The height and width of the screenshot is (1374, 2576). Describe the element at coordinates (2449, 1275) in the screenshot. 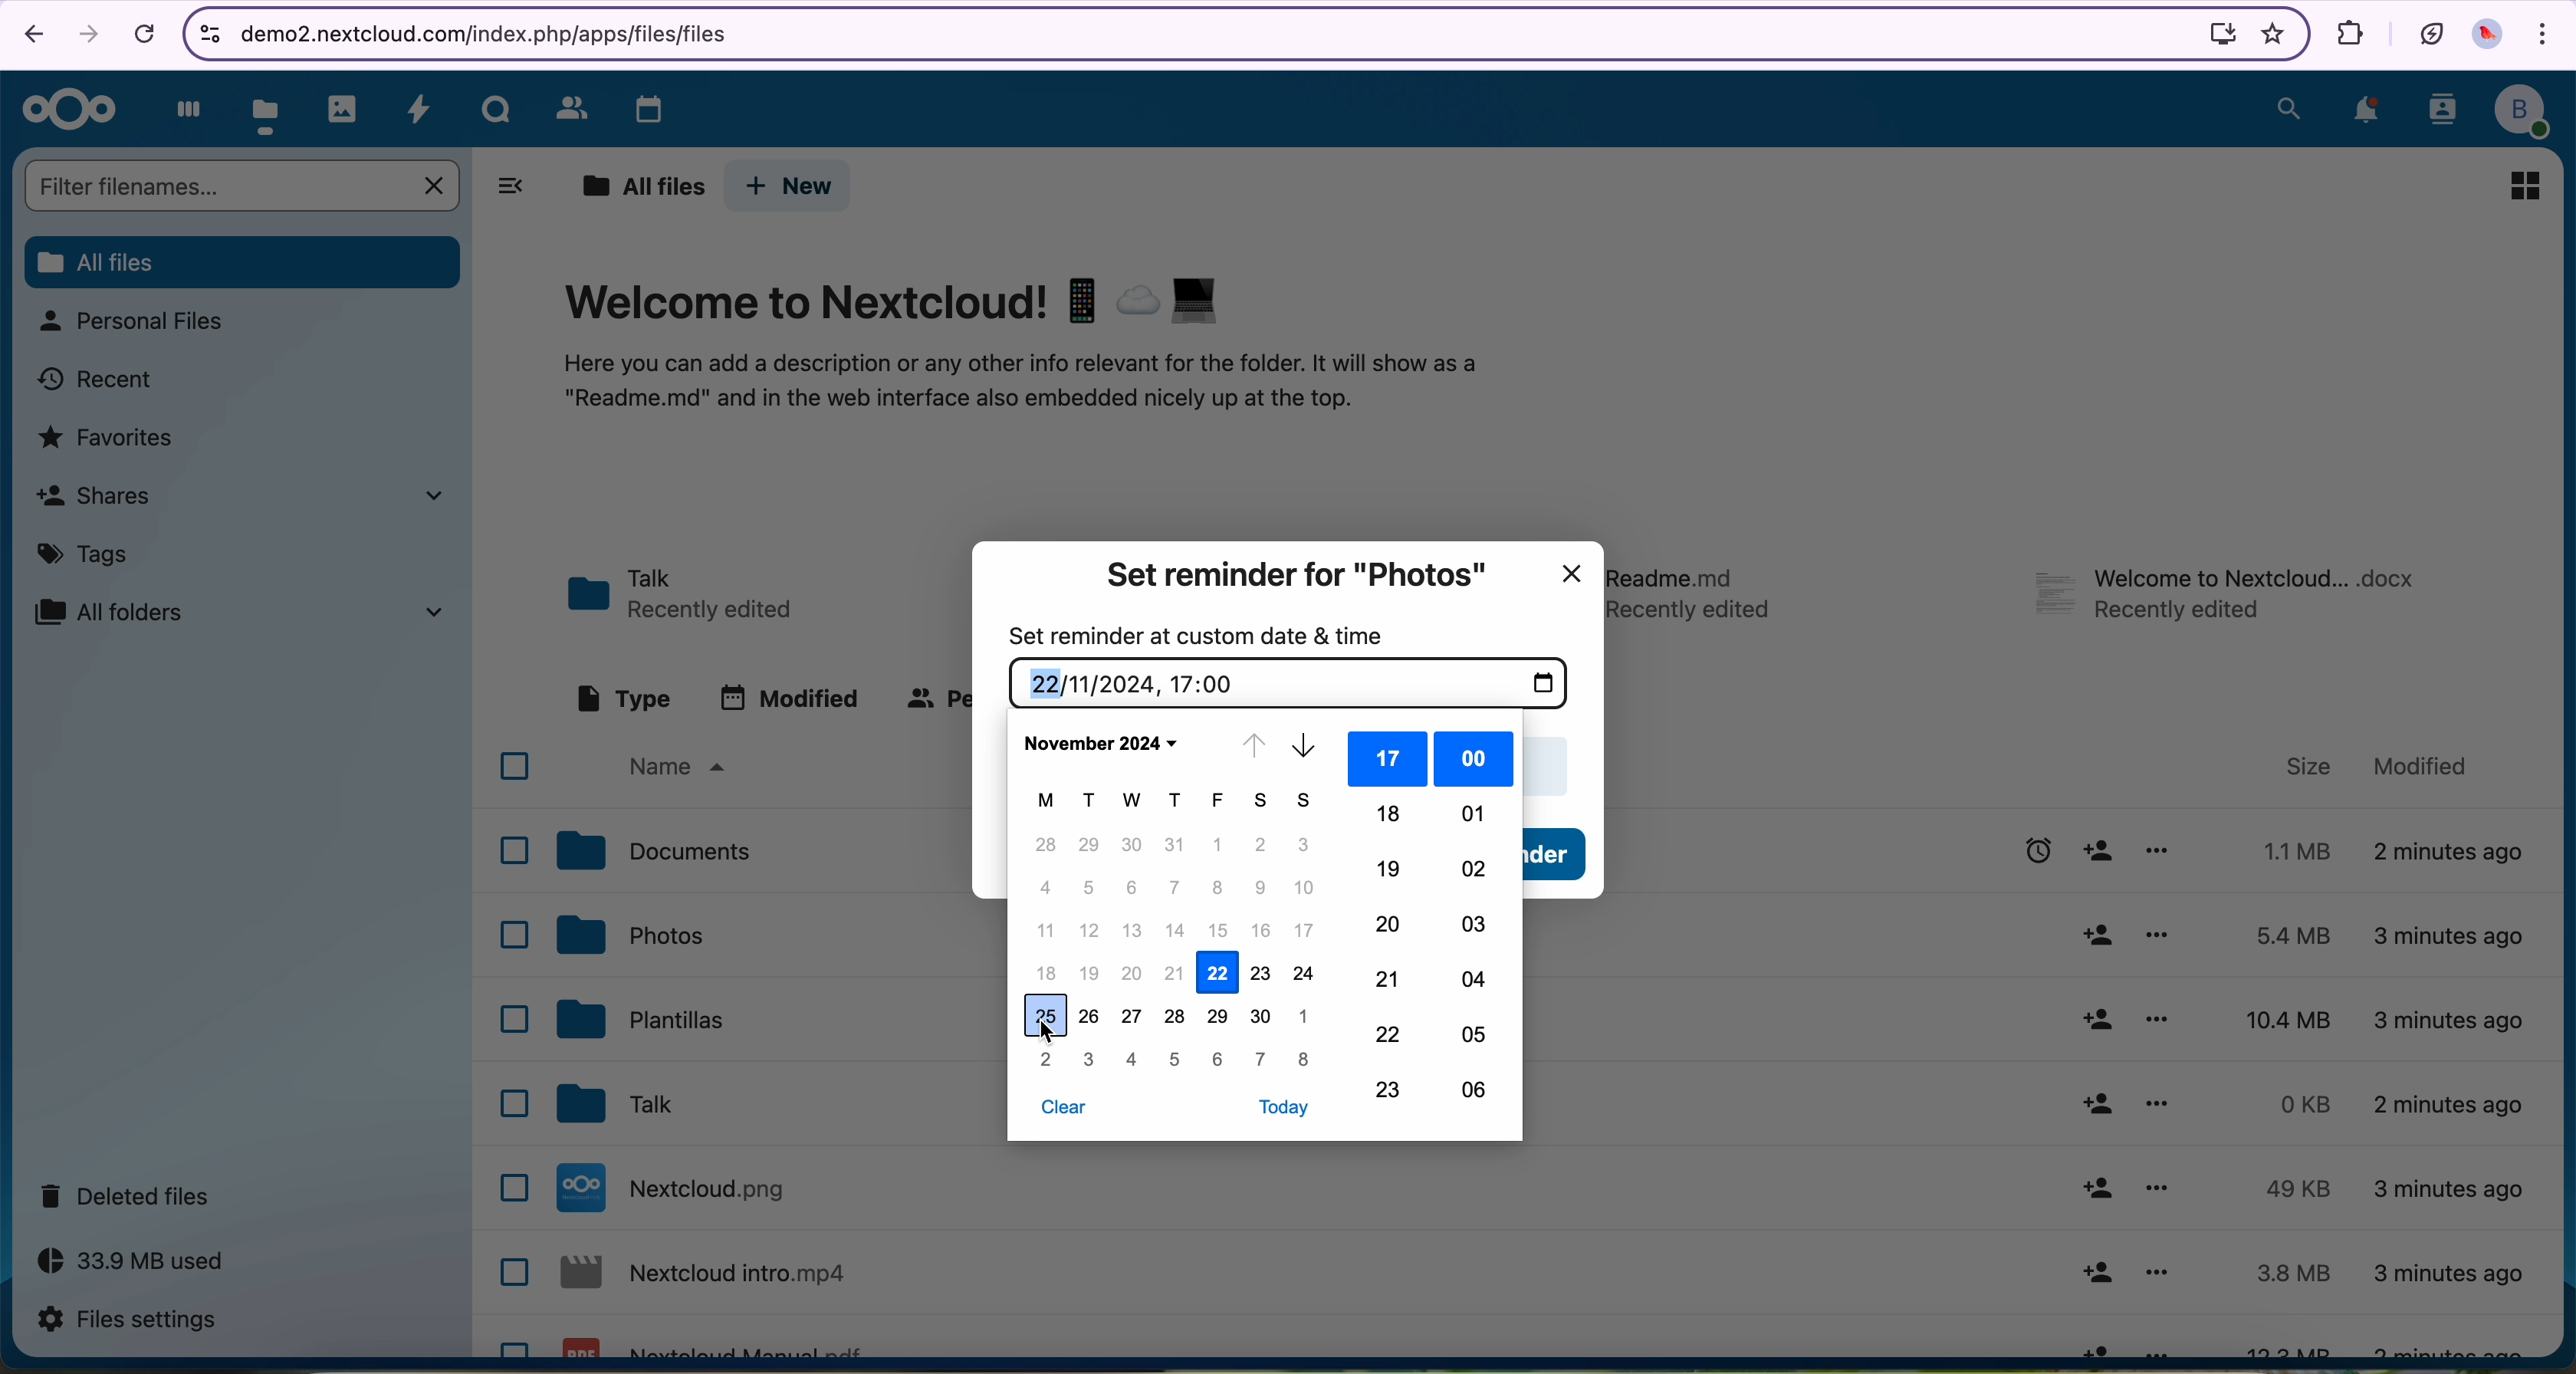

I see `3 minutes ago` at that location.